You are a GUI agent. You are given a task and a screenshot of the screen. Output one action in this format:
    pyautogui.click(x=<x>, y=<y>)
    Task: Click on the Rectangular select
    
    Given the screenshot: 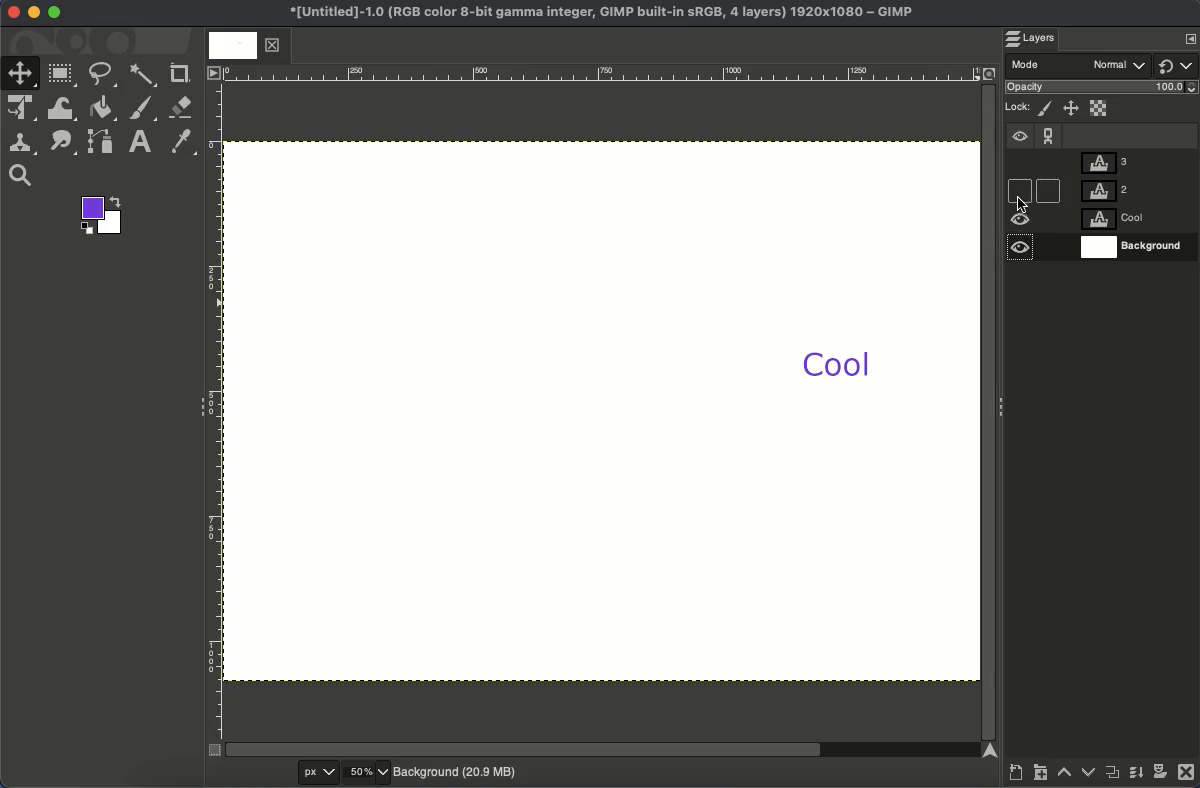 What is the action you would take?
    pyautogui.click(x=63, y=74)
    